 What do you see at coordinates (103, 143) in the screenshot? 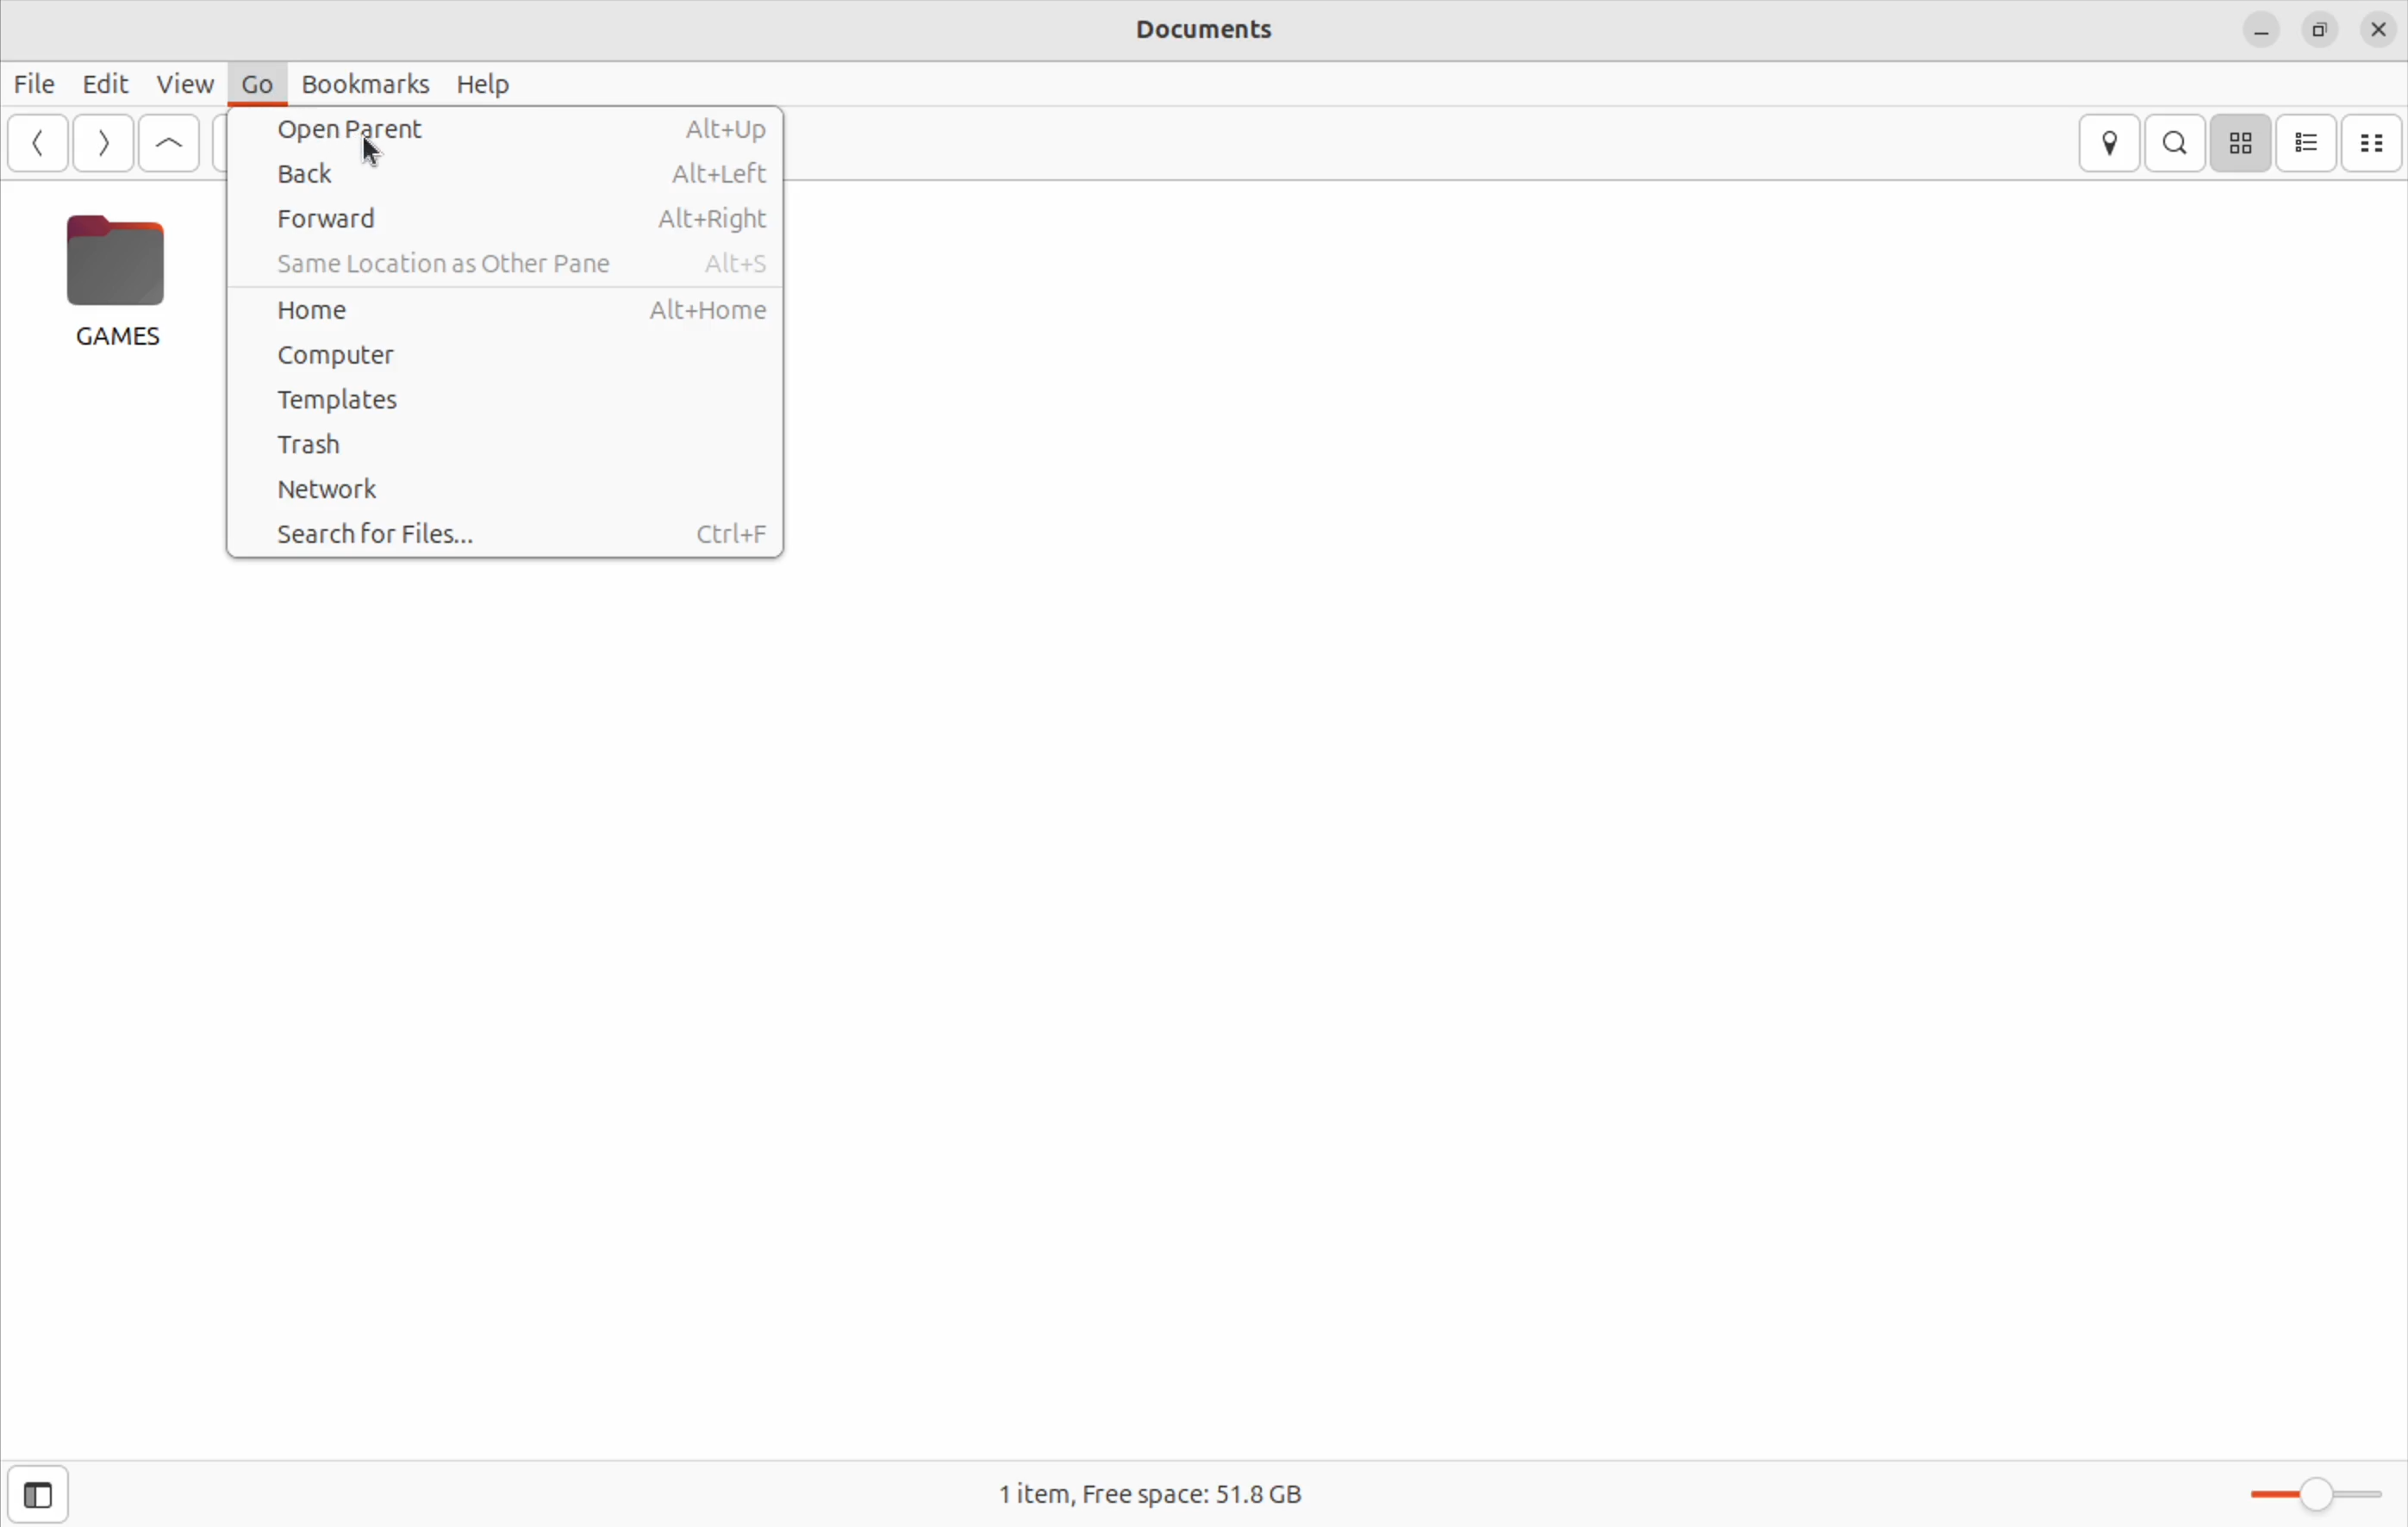
I see `Go forward` at bounding box center [103, 143].